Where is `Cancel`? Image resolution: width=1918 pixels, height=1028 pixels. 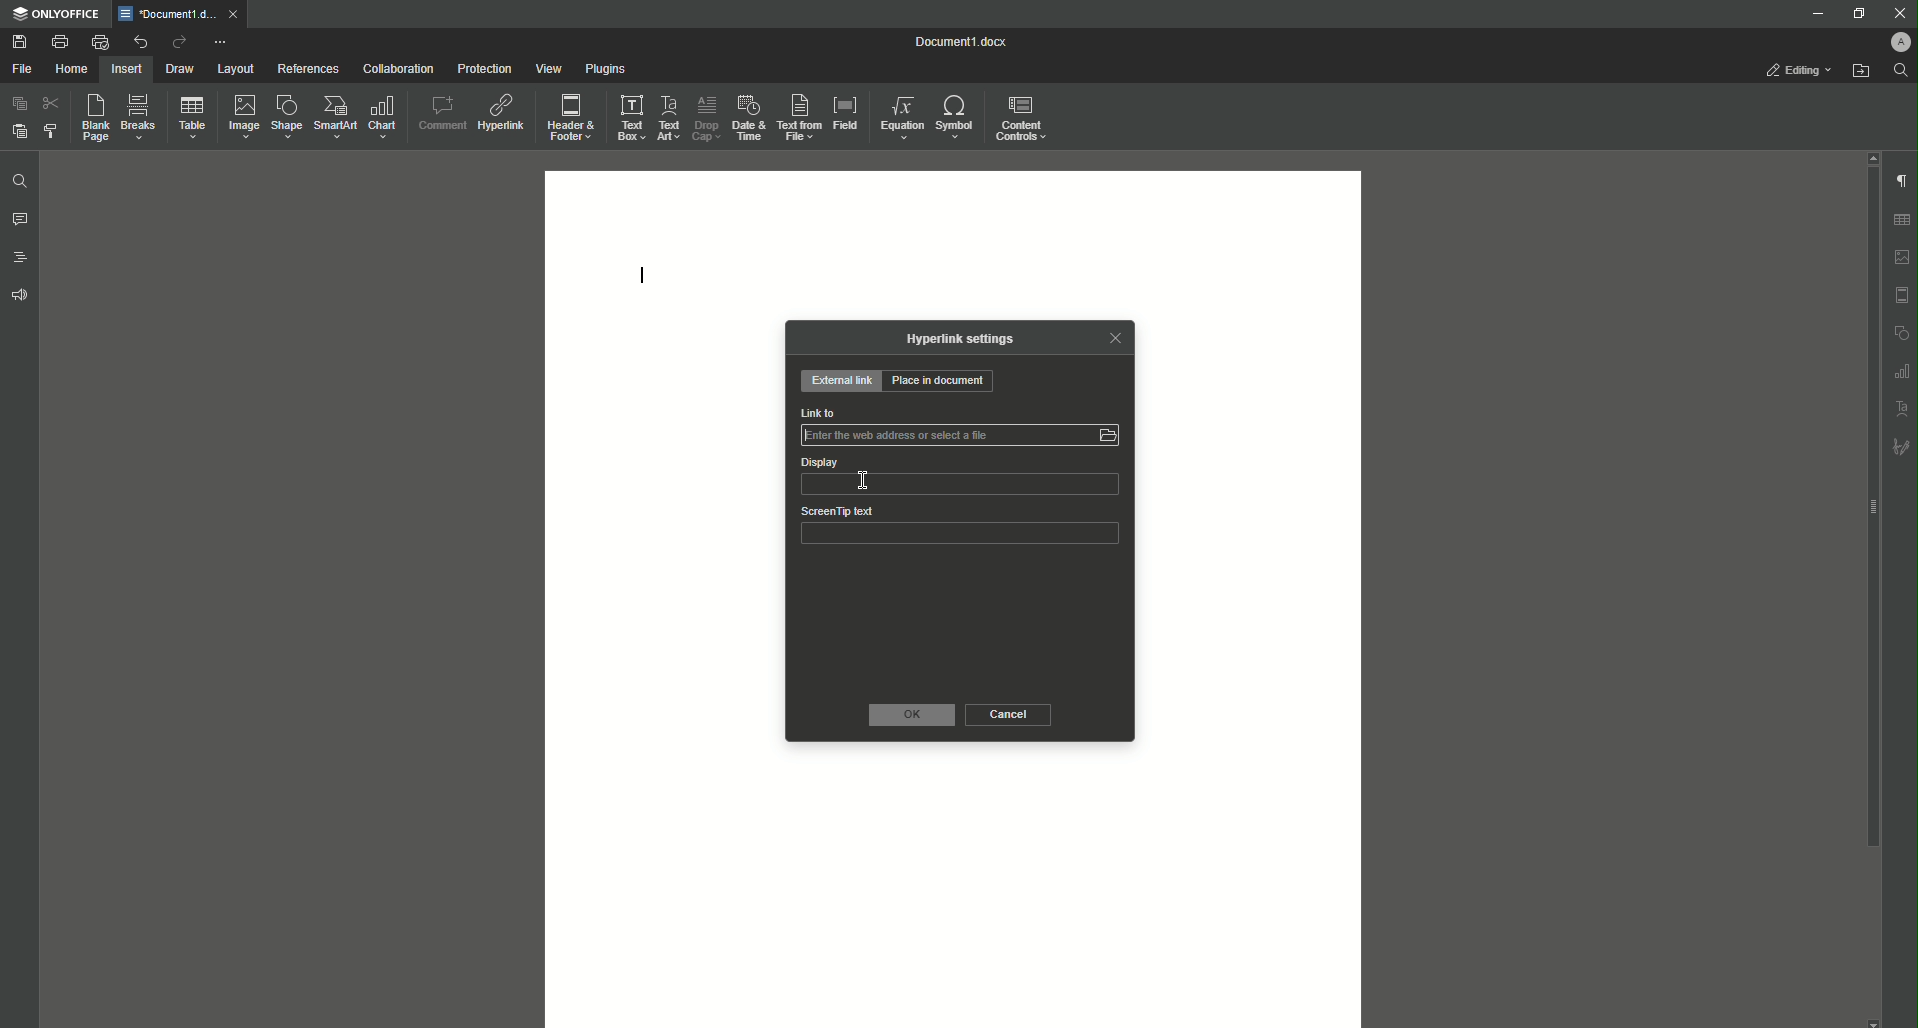 Cancel is located at coordinates (1013, 715).